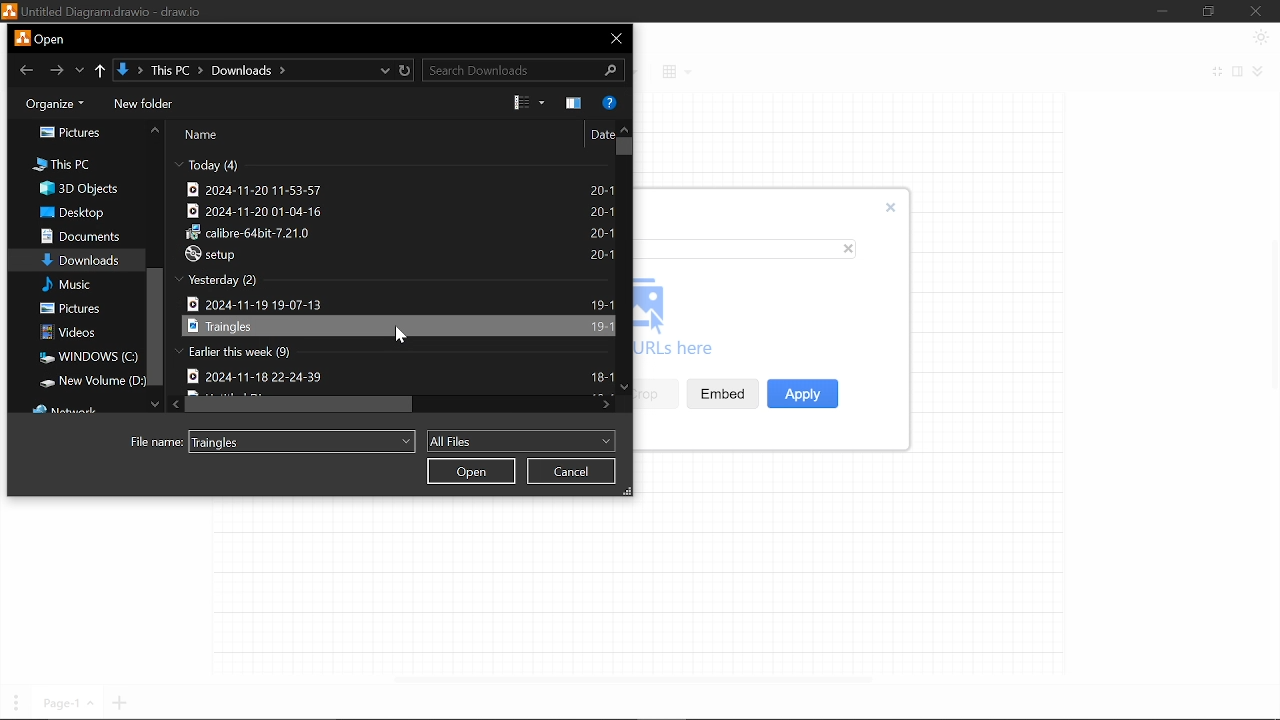  I want to click on Today (4), so click(211, 165).